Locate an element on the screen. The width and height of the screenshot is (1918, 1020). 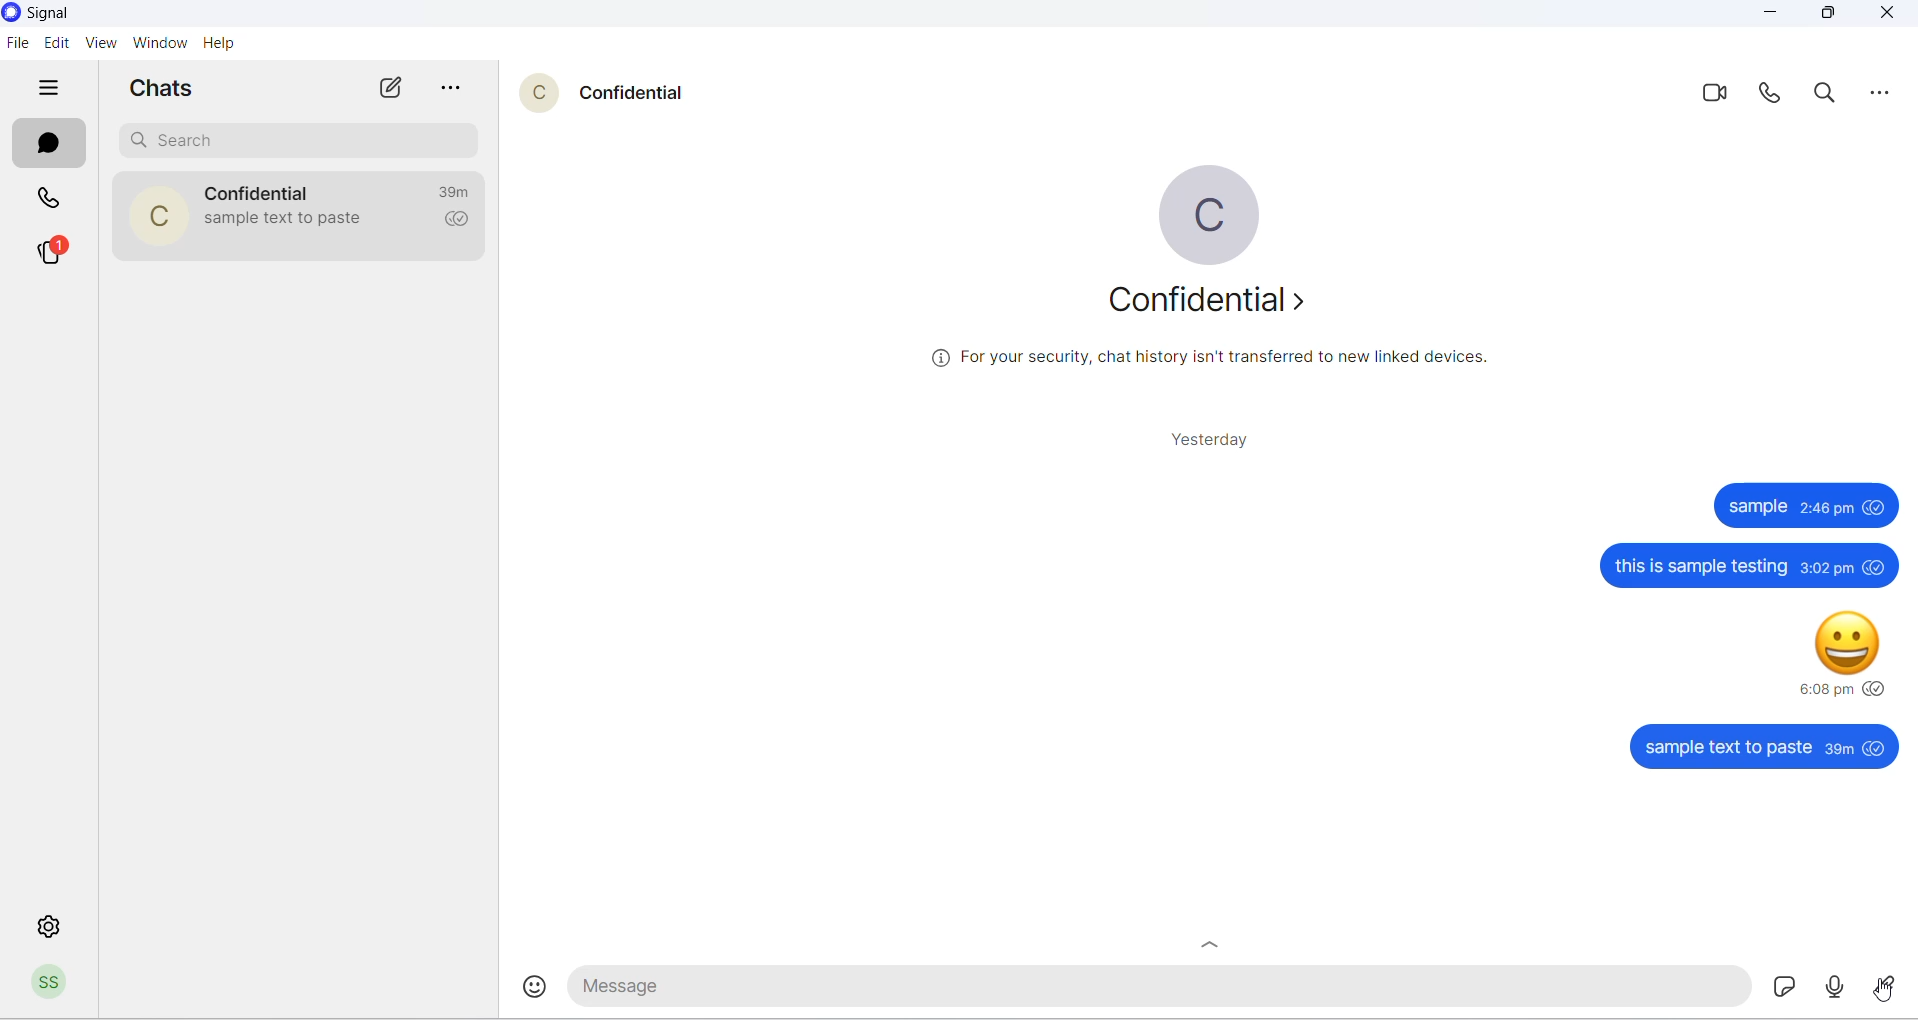
last message is located at coordinates (285, 223).